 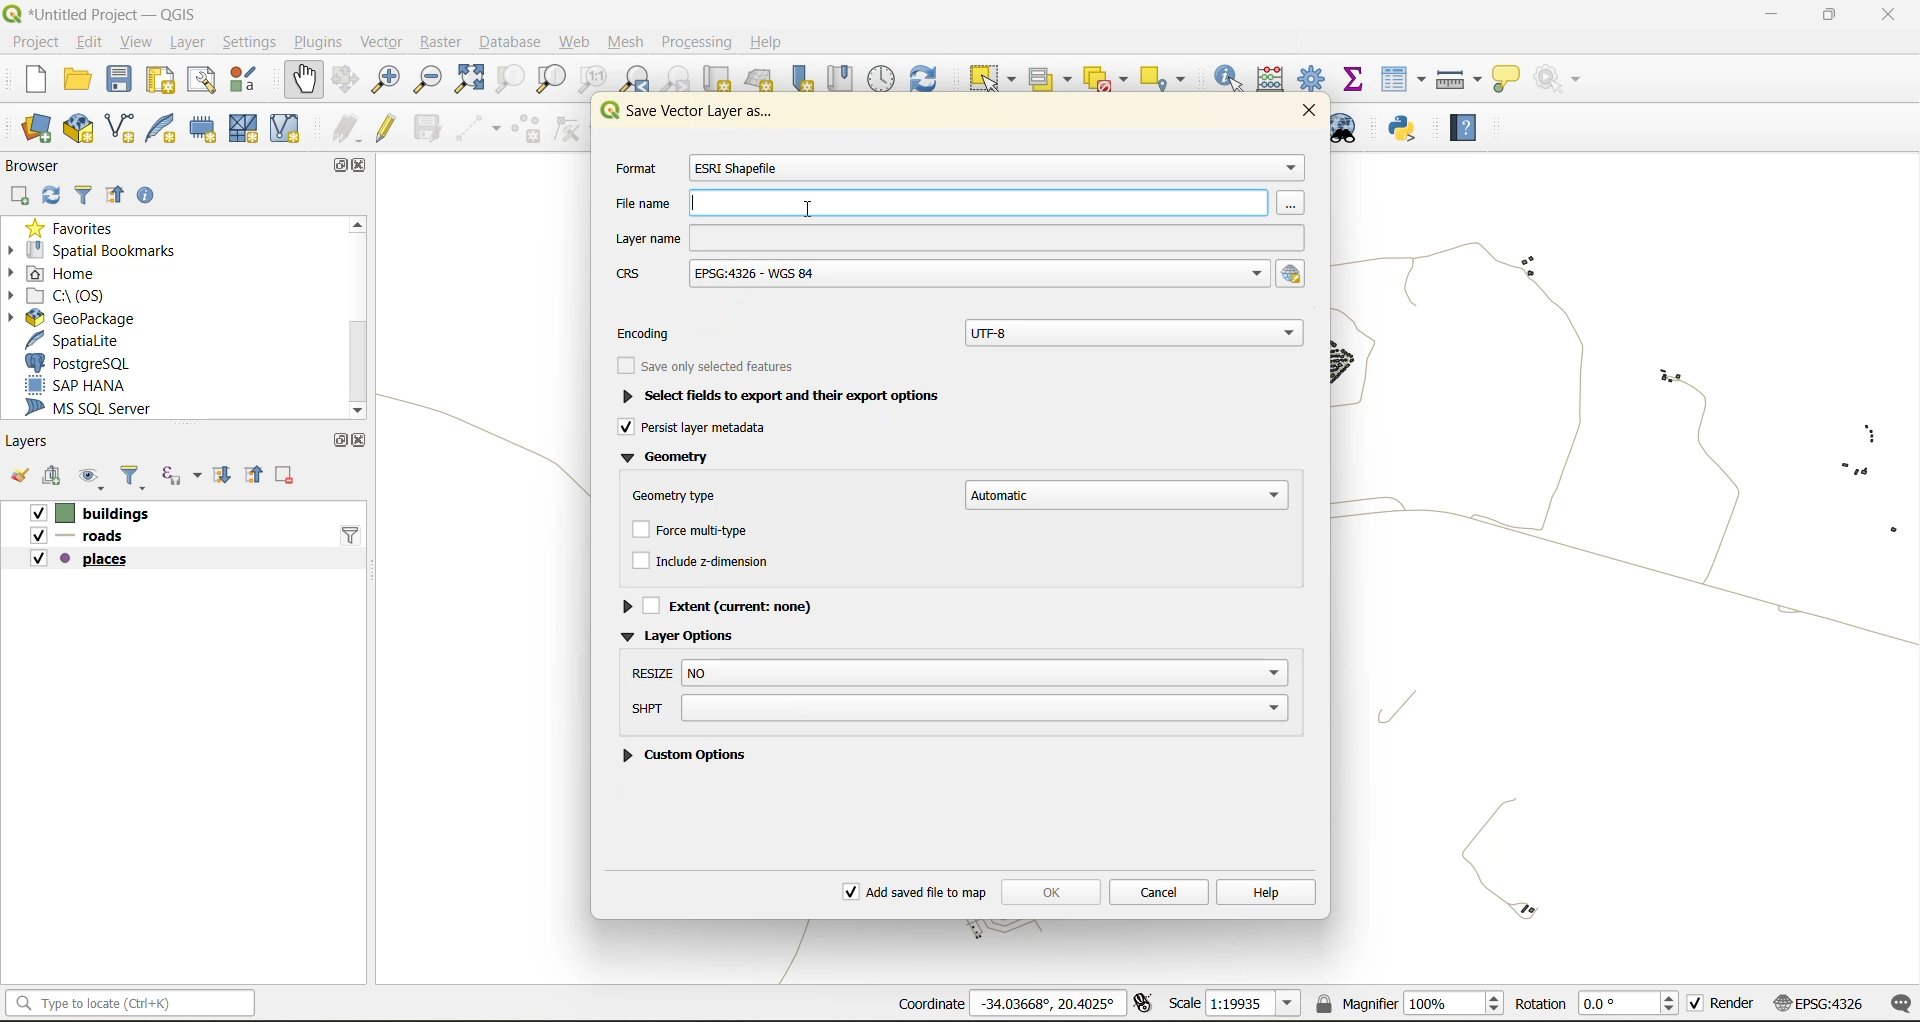 I want to click on view, so click(x=138, y=40).